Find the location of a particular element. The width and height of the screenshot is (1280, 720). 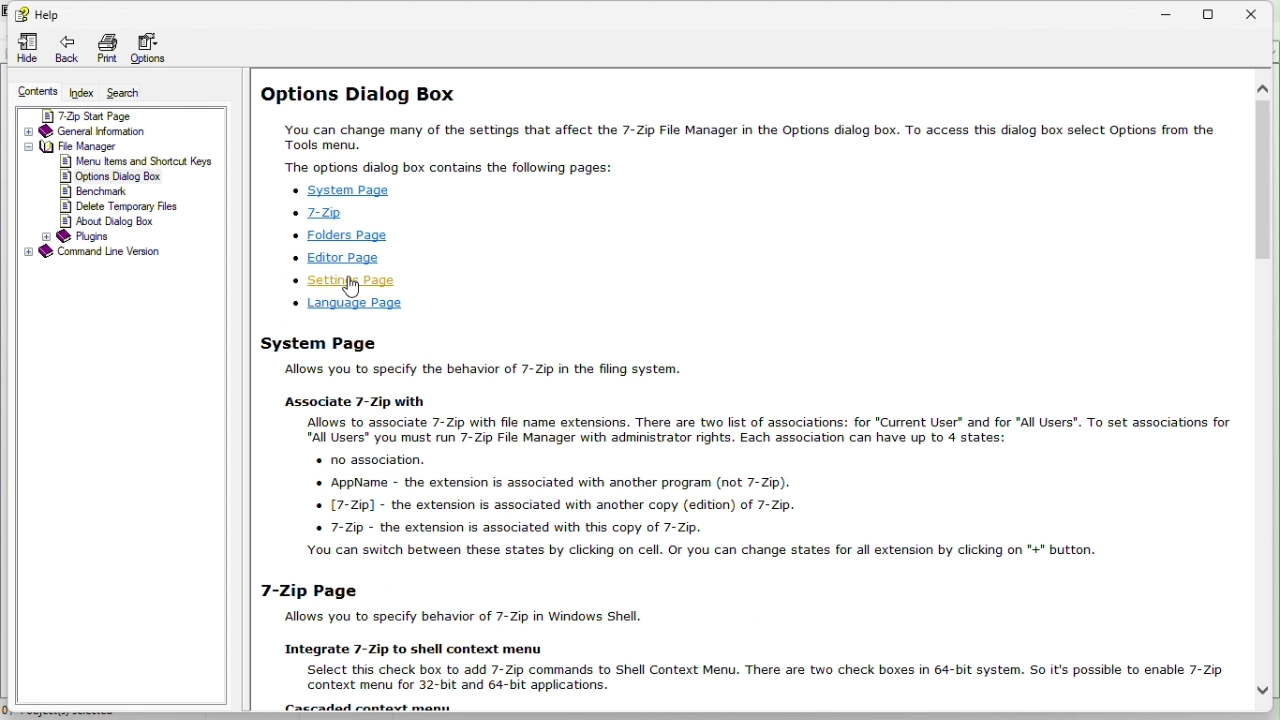

7z start page is located at coordinates (103, 116).